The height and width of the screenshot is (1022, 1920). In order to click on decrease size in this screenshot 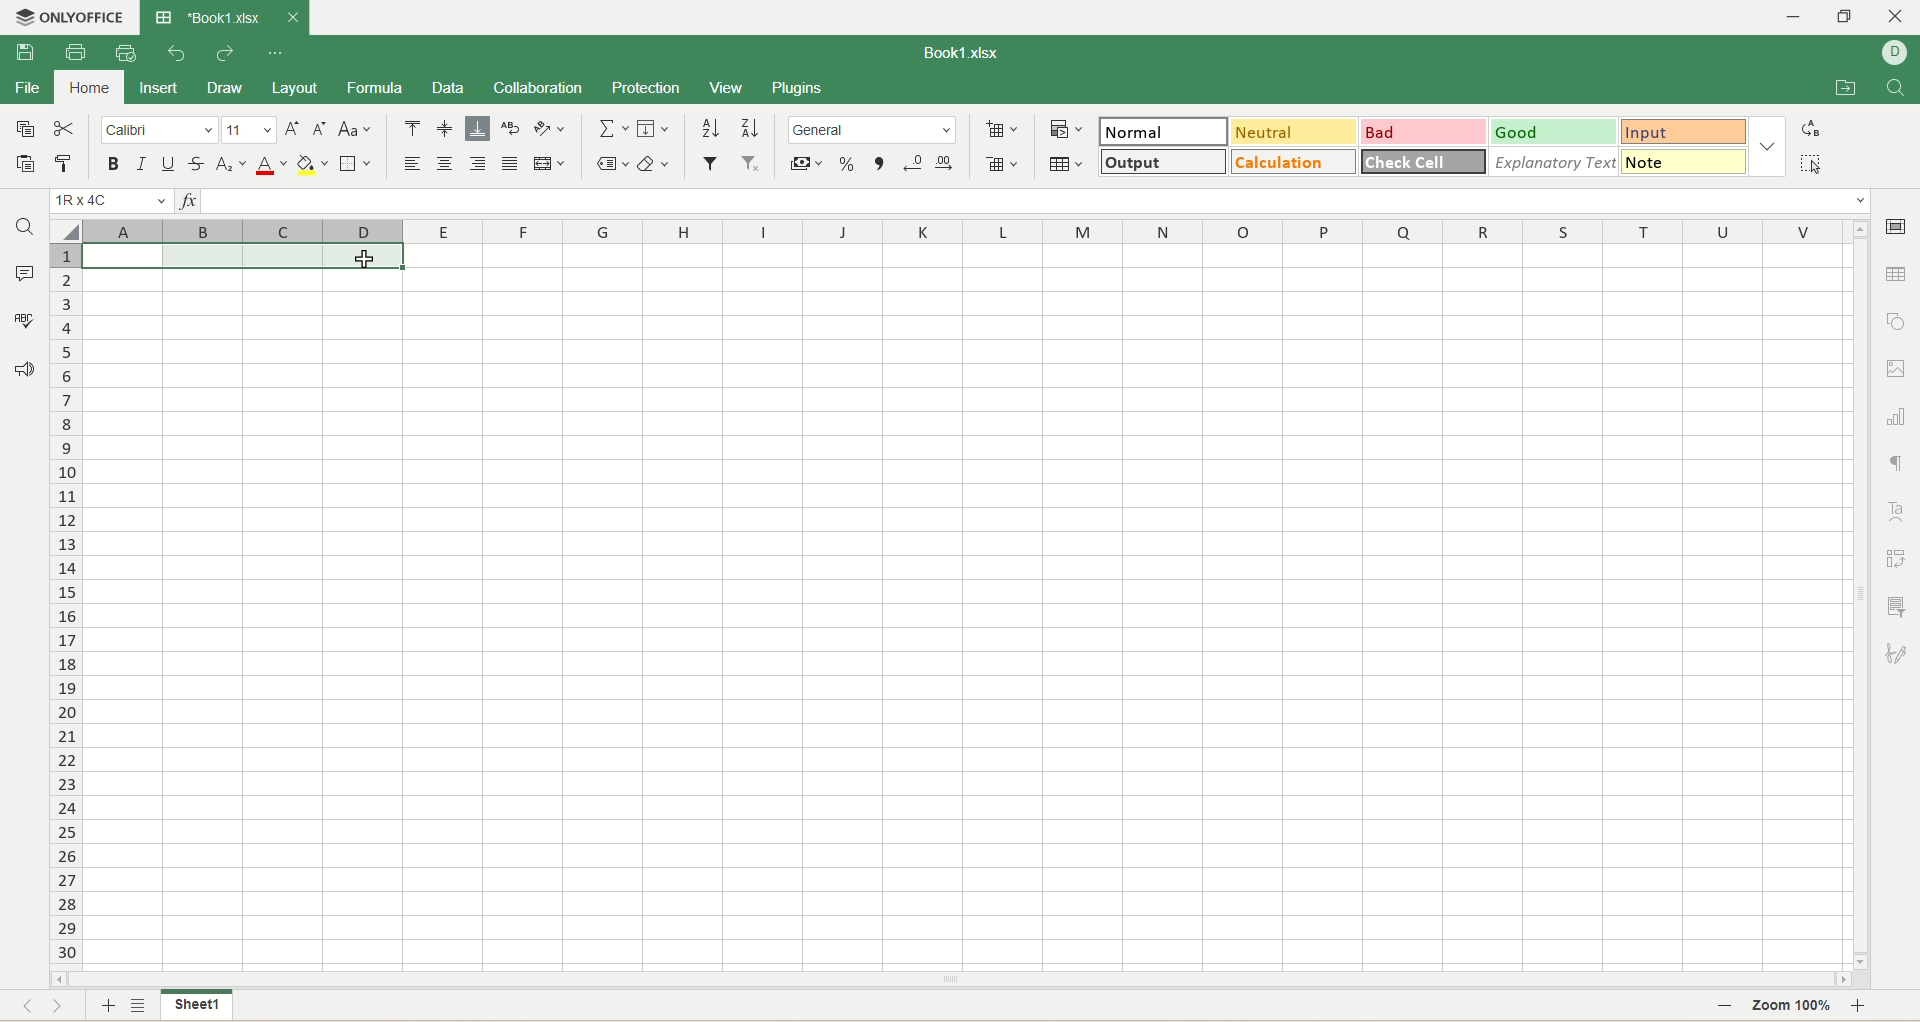, I will do `click(323, 130)`.